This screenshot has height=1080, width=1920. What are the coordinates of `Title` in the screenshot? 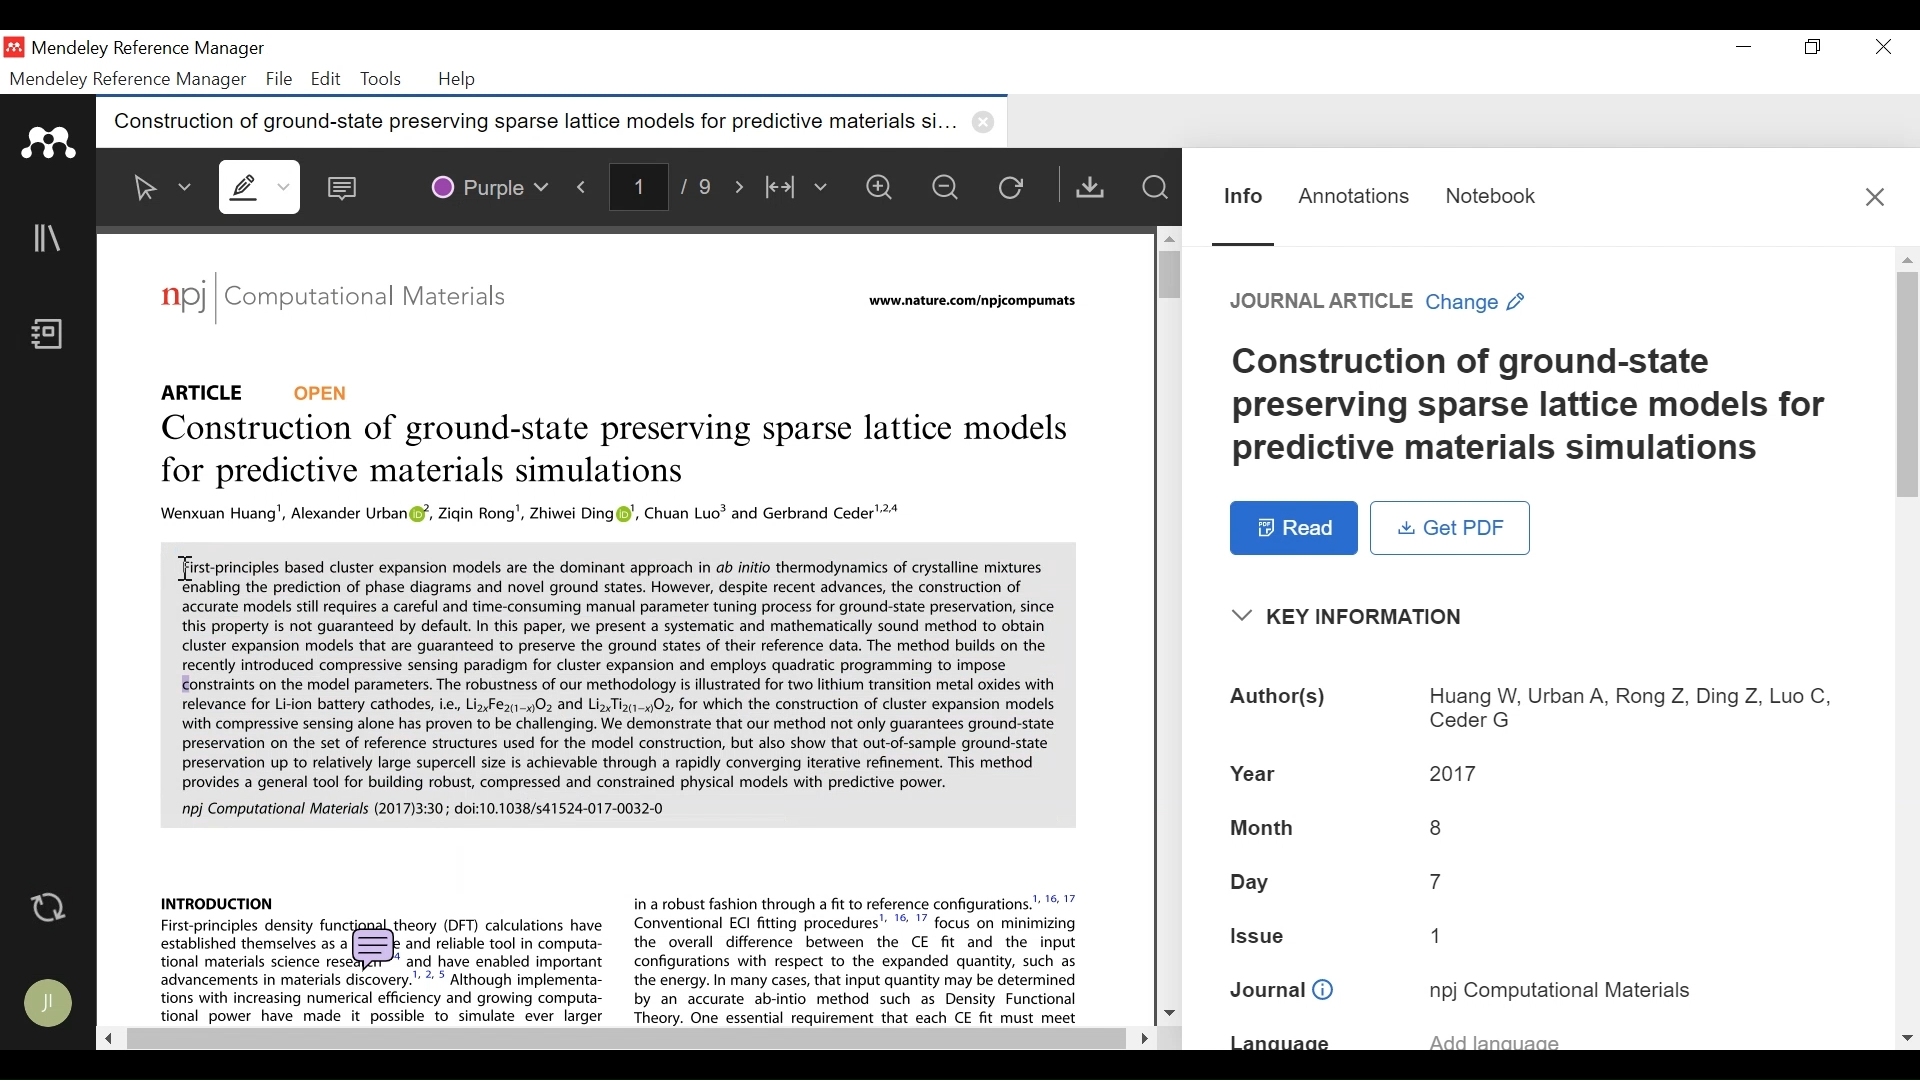 It's located at (620, 453).